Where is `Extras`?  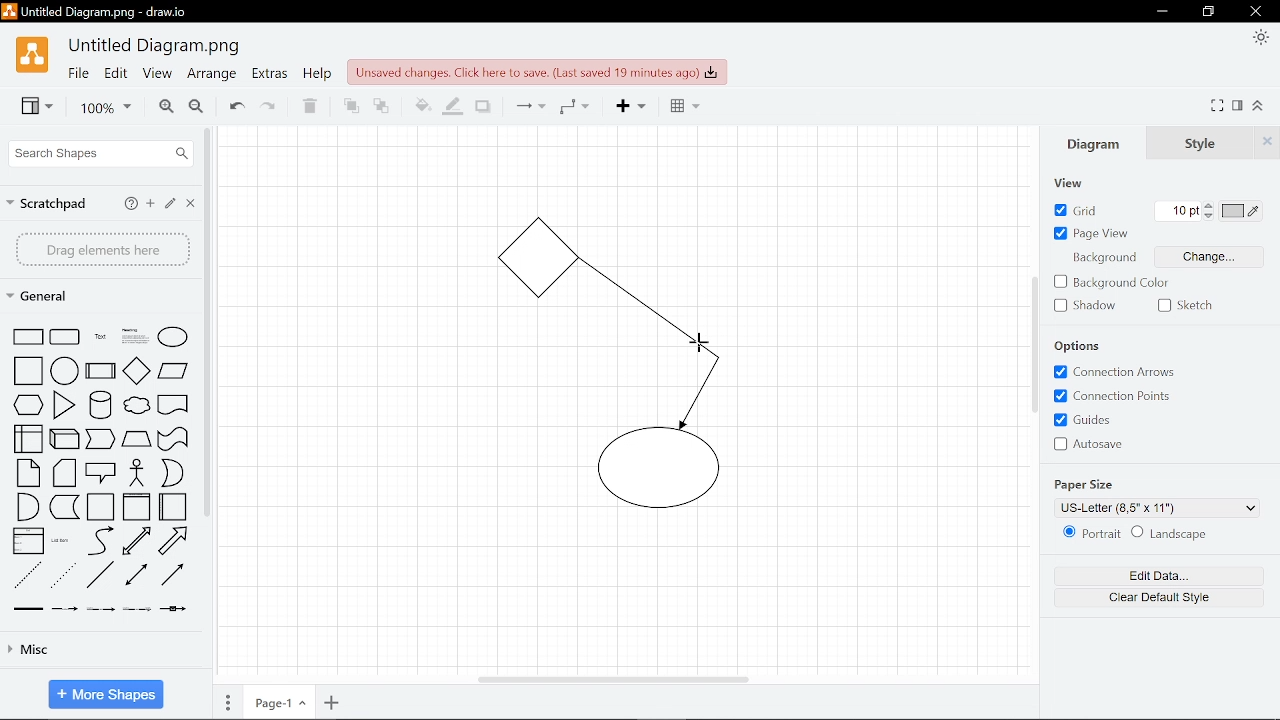 Extras is located at coordinates (270, 76).